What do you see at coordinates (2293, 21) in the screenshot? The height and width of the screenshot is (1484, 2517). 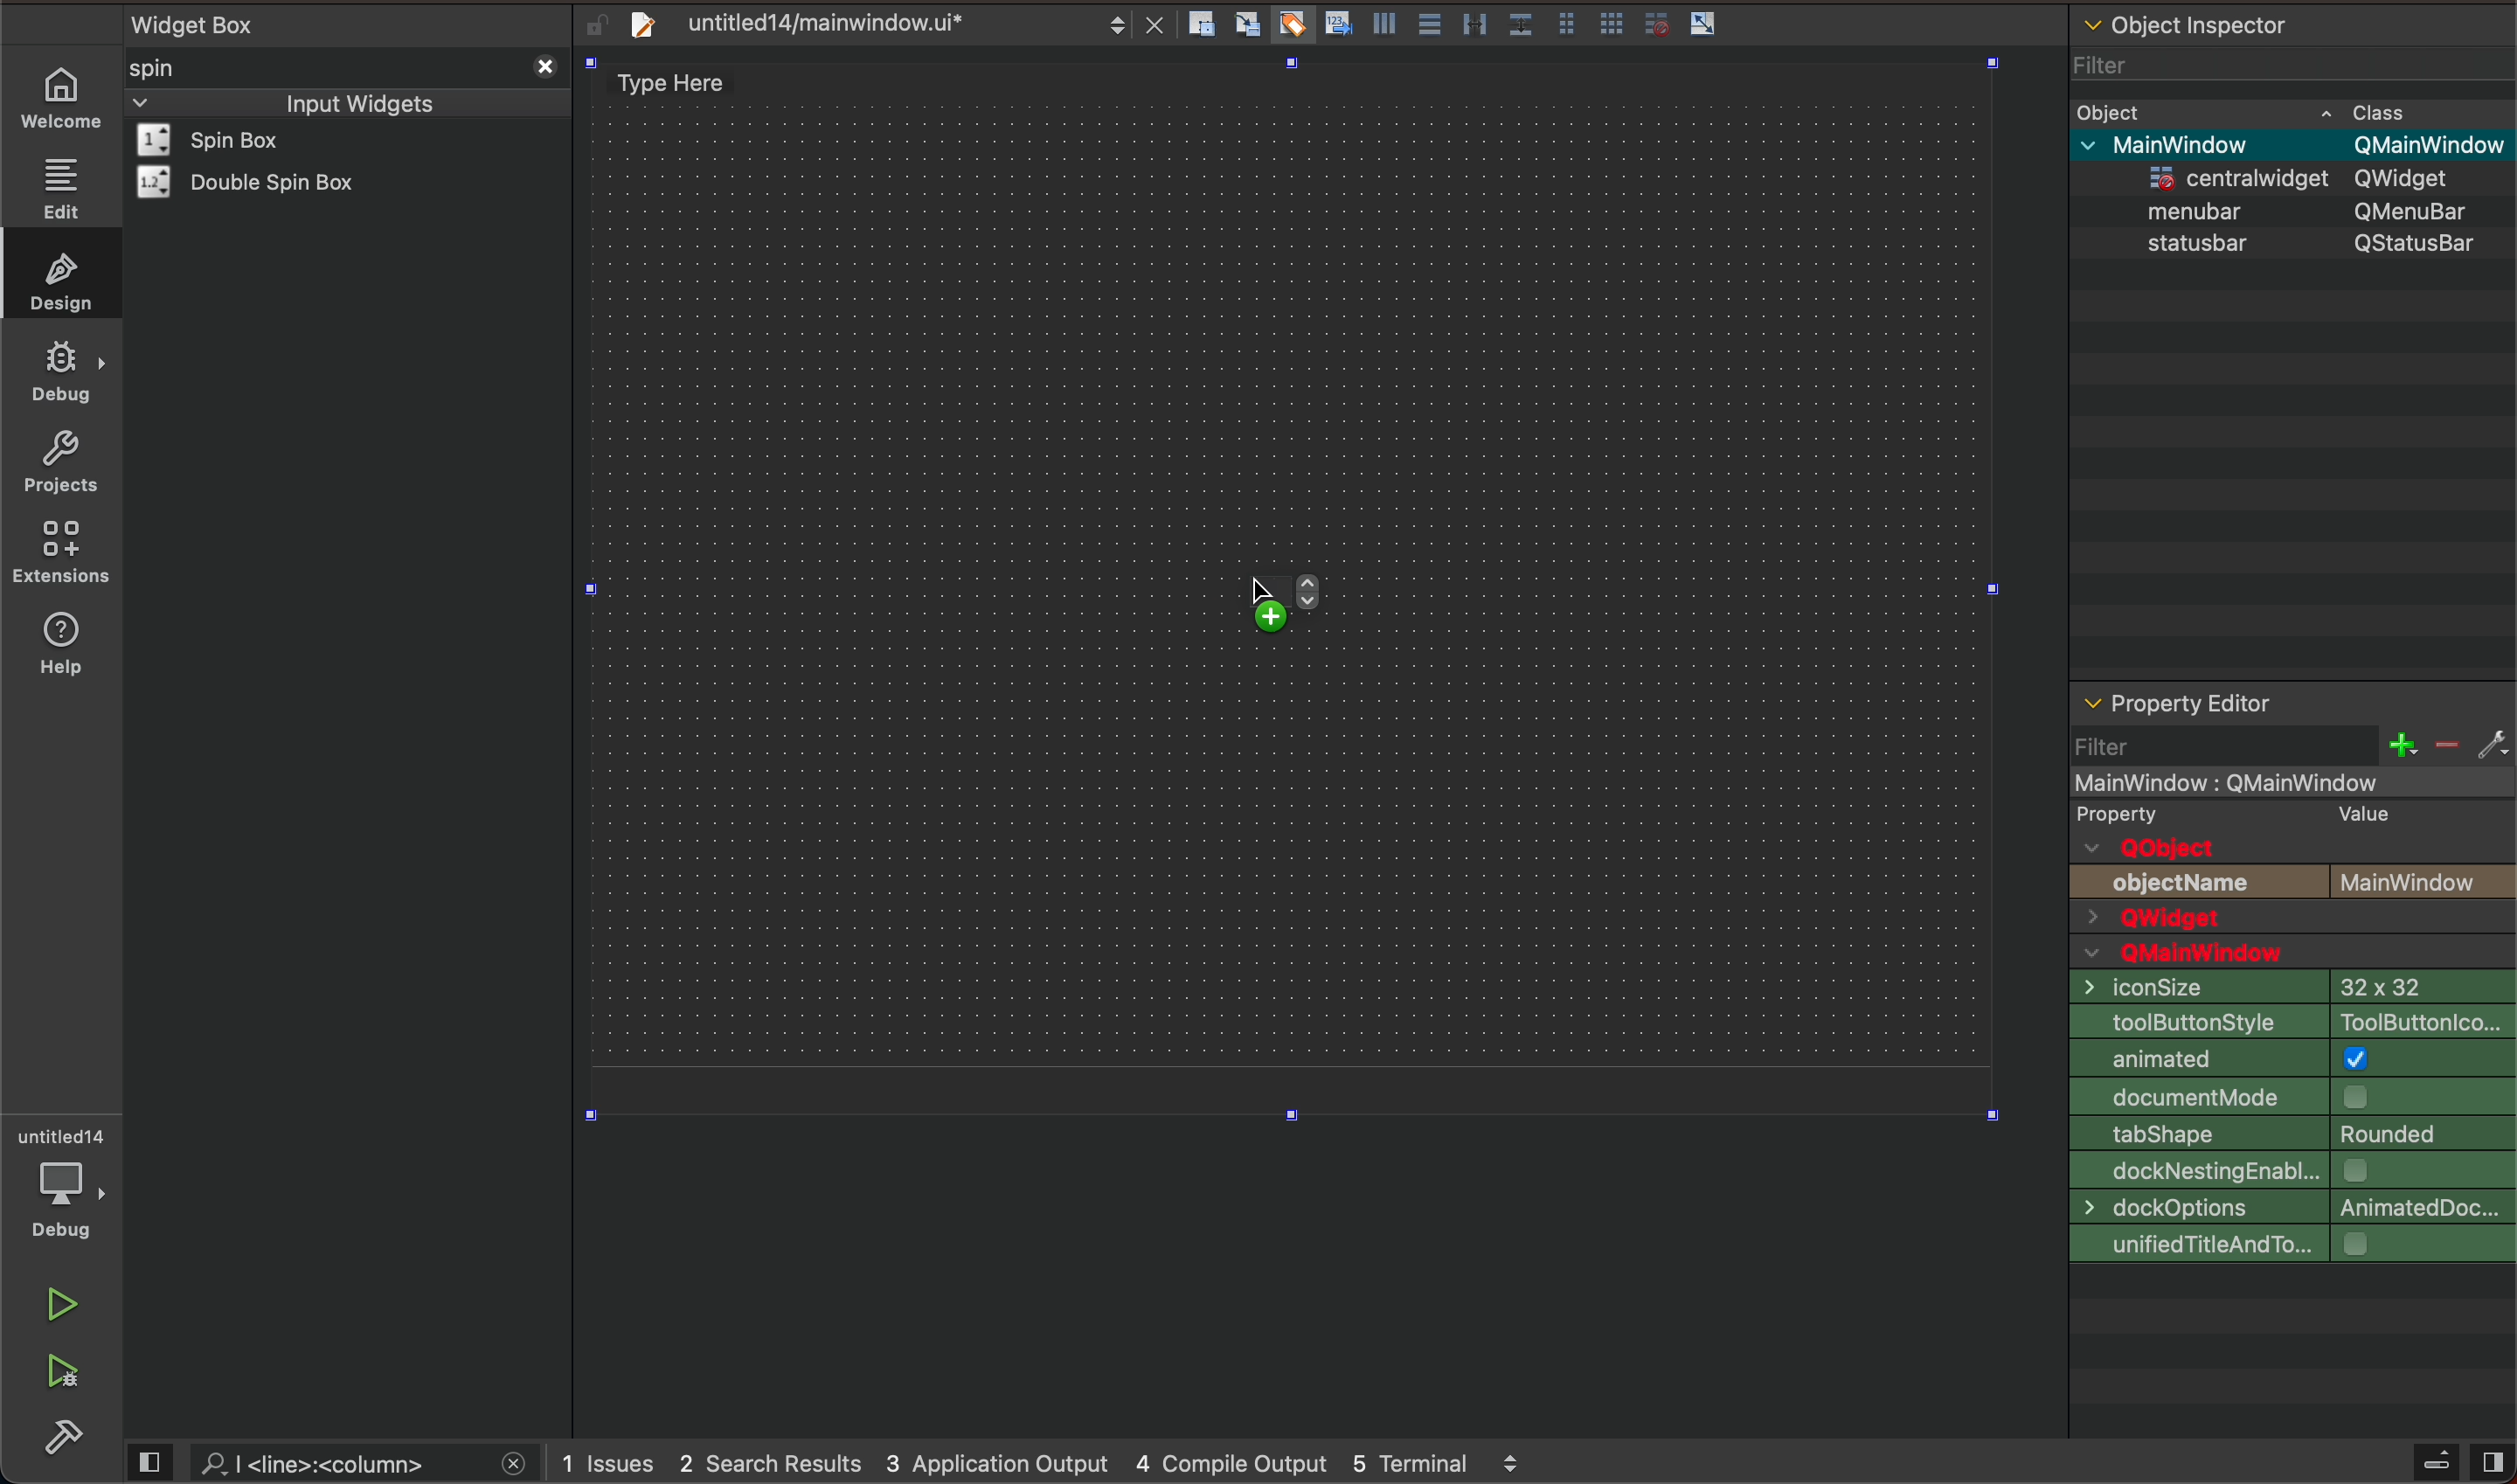 I see `object inspector` at bounding box center [2293, 21].